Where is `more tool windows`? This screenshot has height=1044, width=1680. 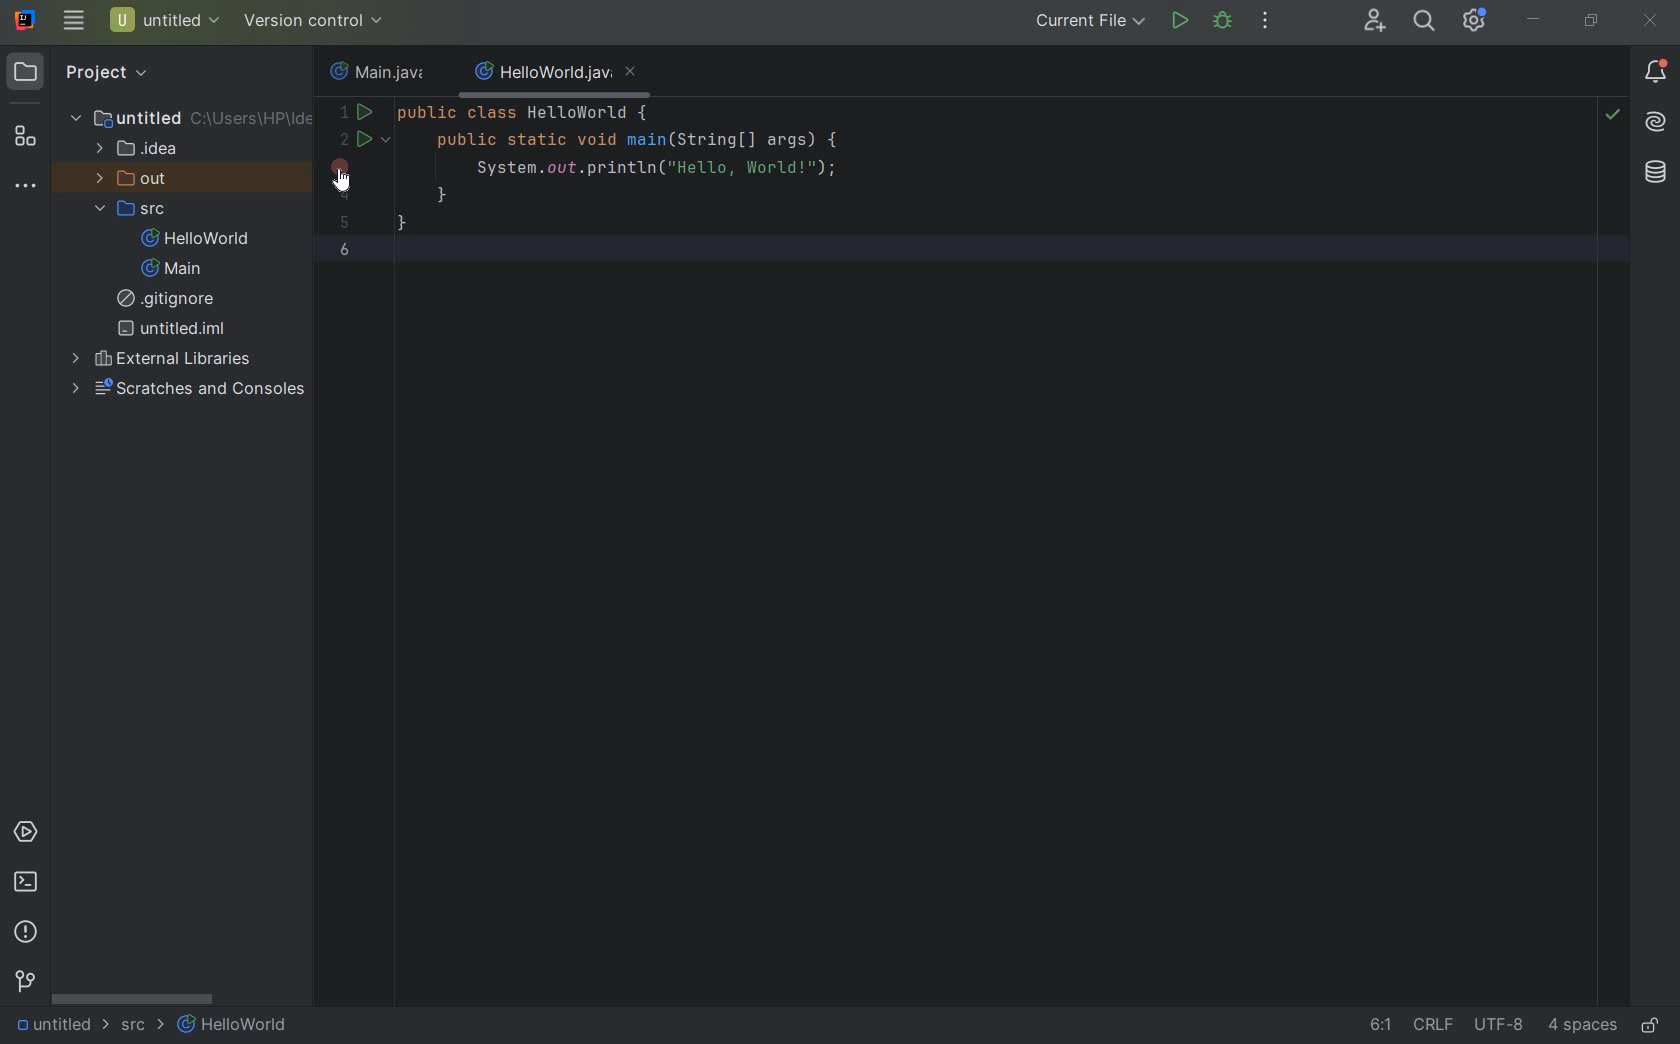
more tool windows is located at coordinates (25, 188).